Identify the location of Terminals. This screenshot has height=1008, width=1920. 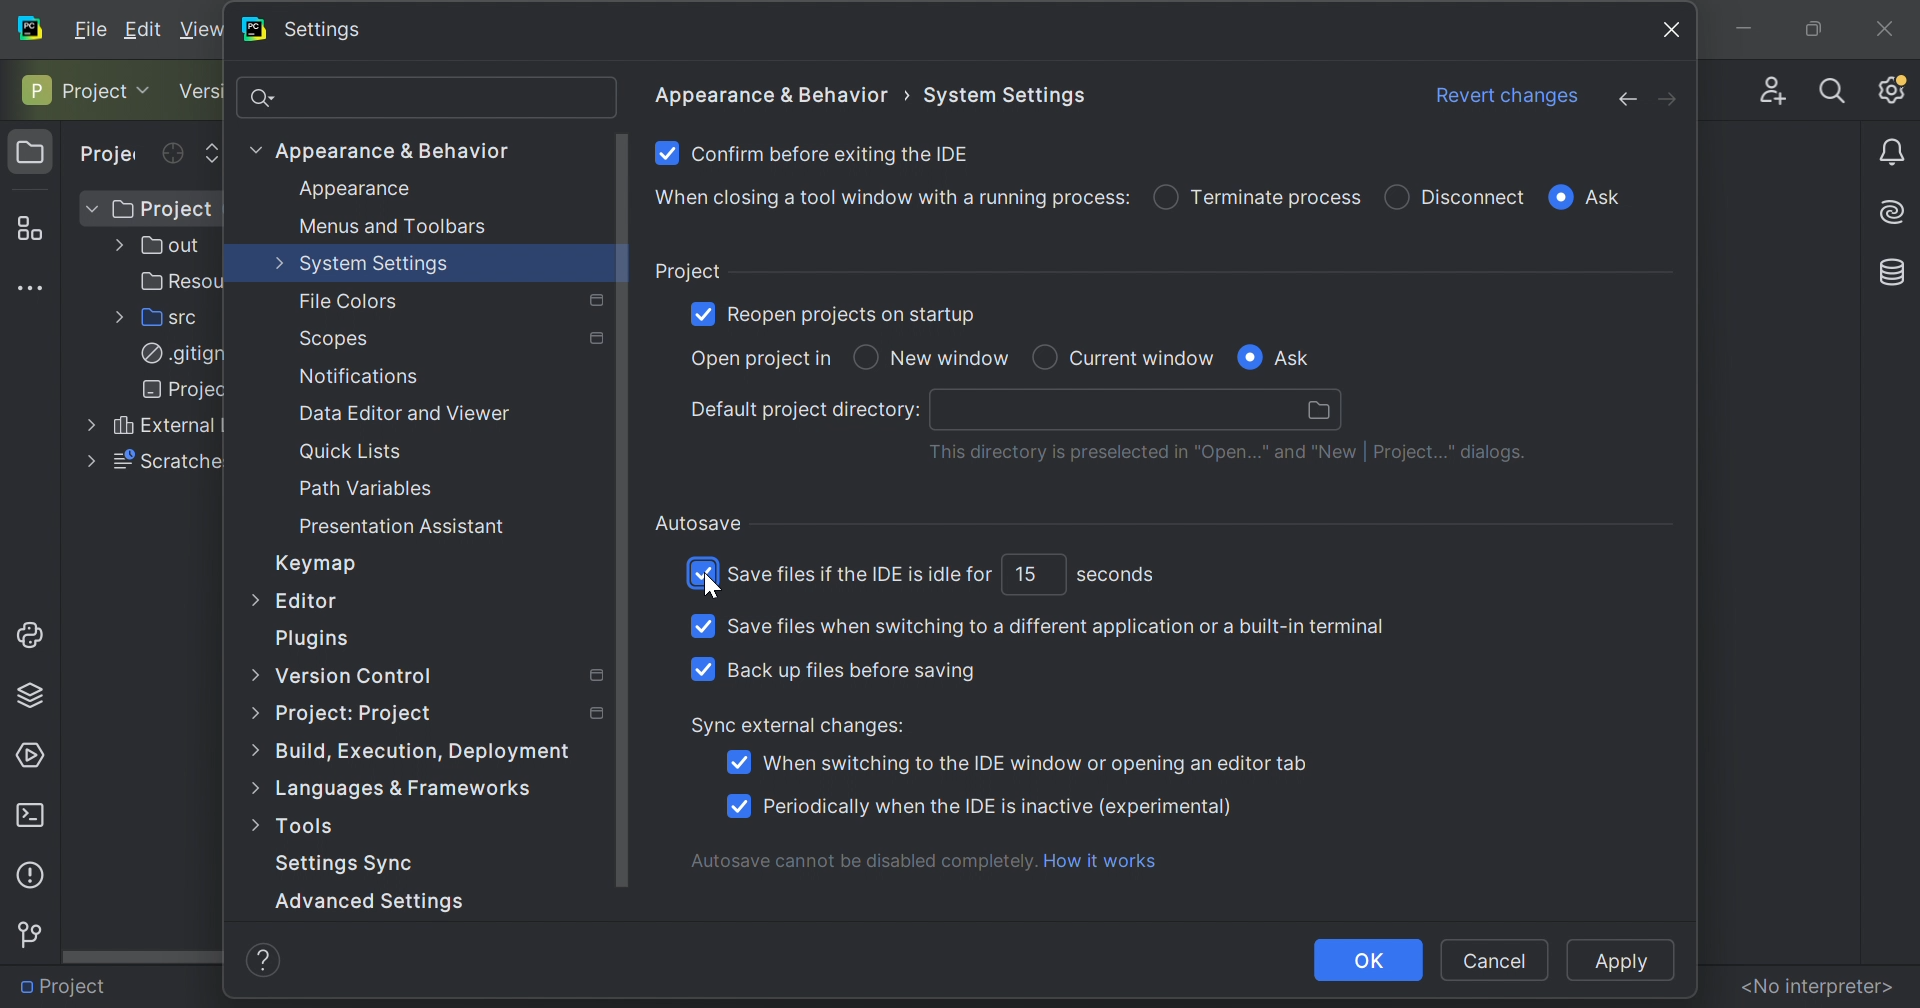
(29, 814).